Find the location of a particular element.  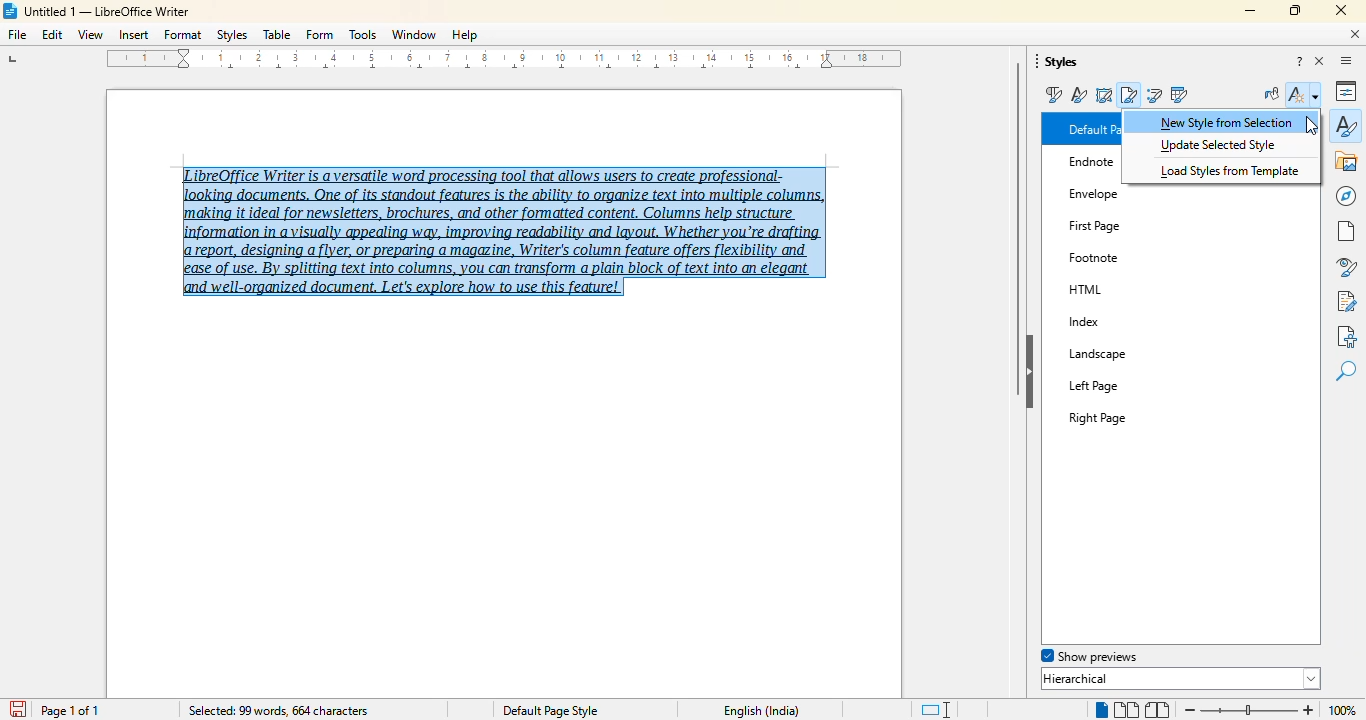

sidebar settings is located at coordinates (1346, 61).